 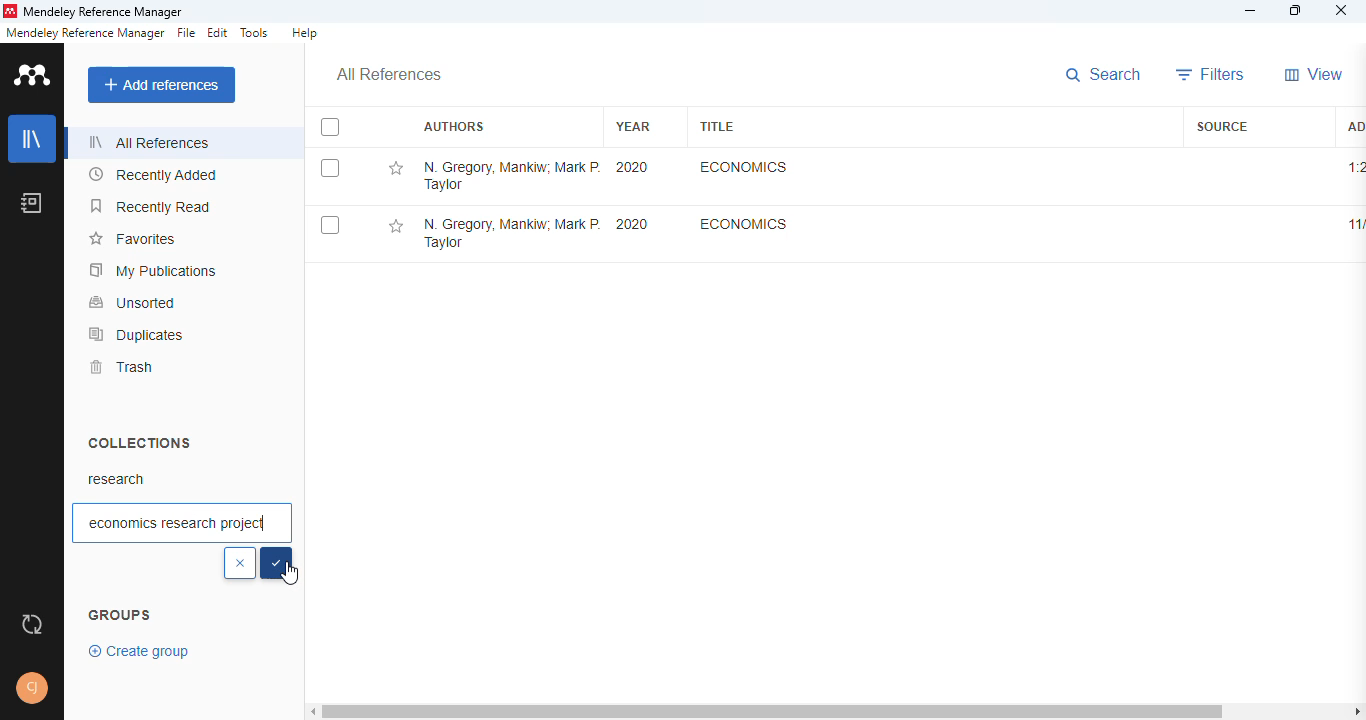 What do you see at coordinates (120, 616) in the screenshot?
I see `groups` at bounding box center [120, 616].